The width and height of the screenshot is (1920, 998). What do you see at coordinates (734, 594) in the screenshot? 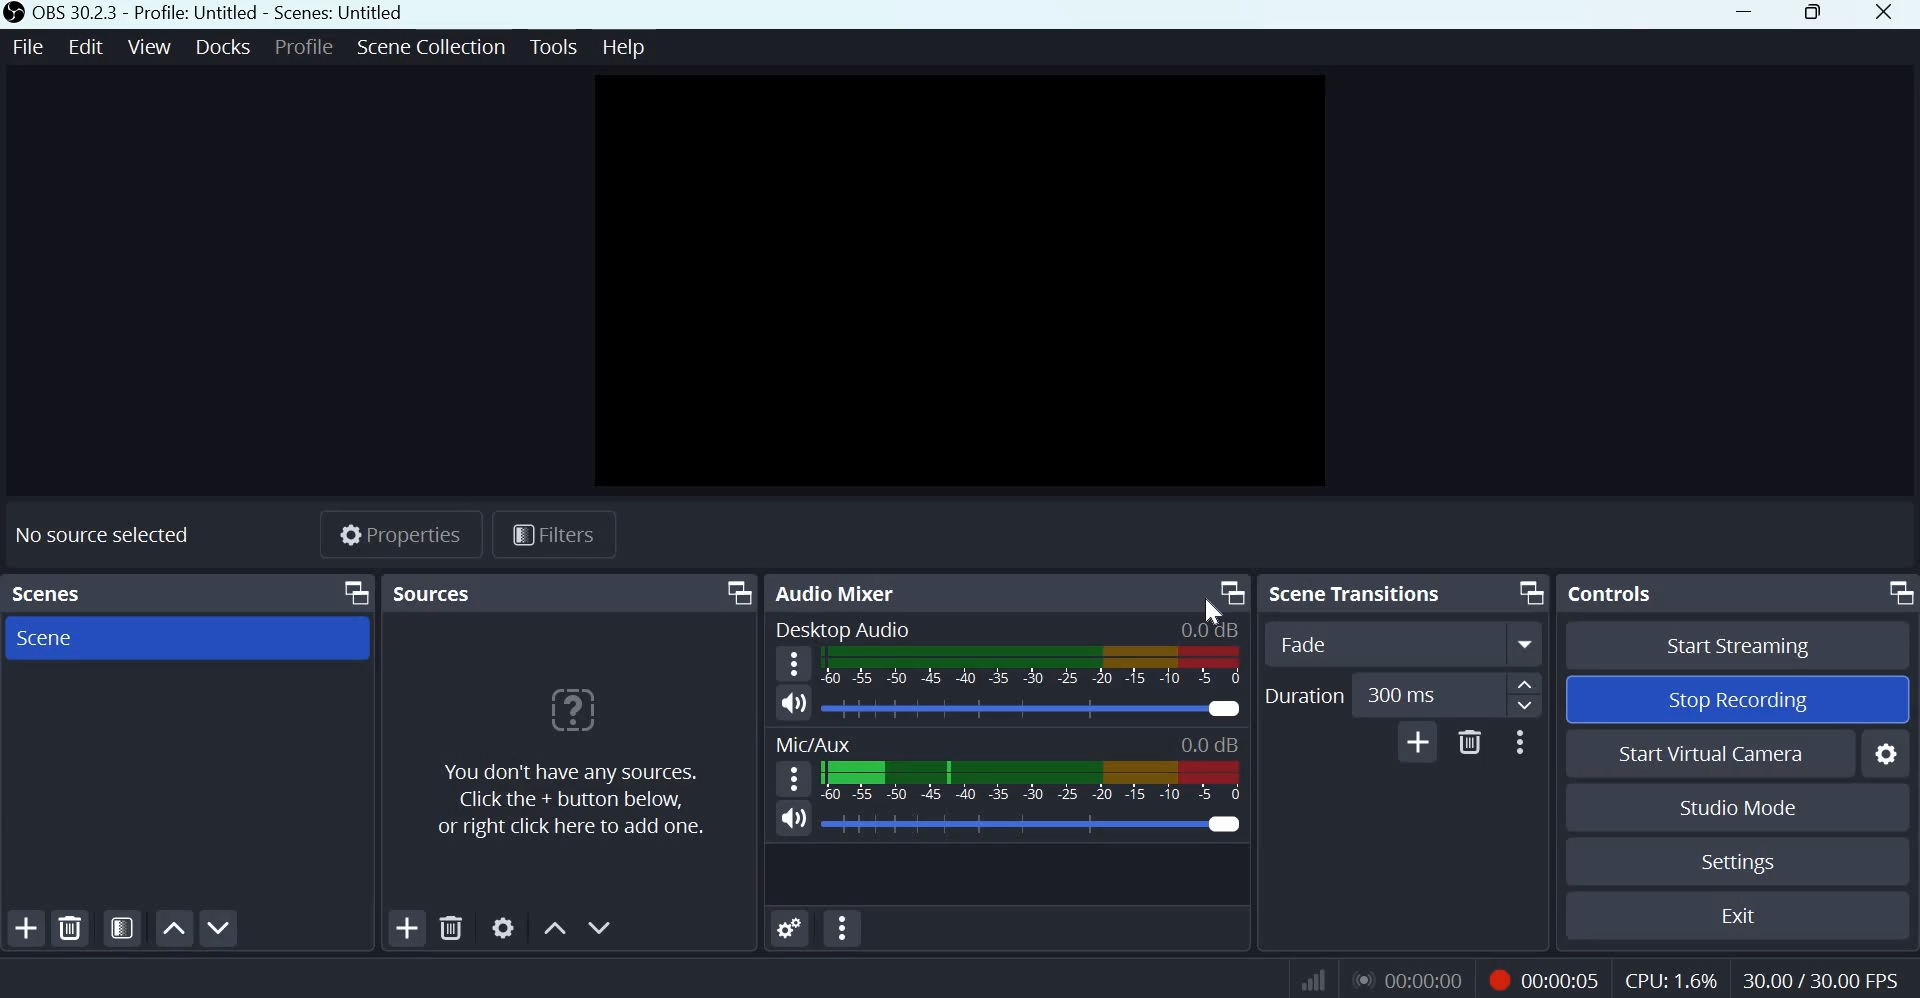
I see `Dock Options icon` at bounding box center [734, 594].